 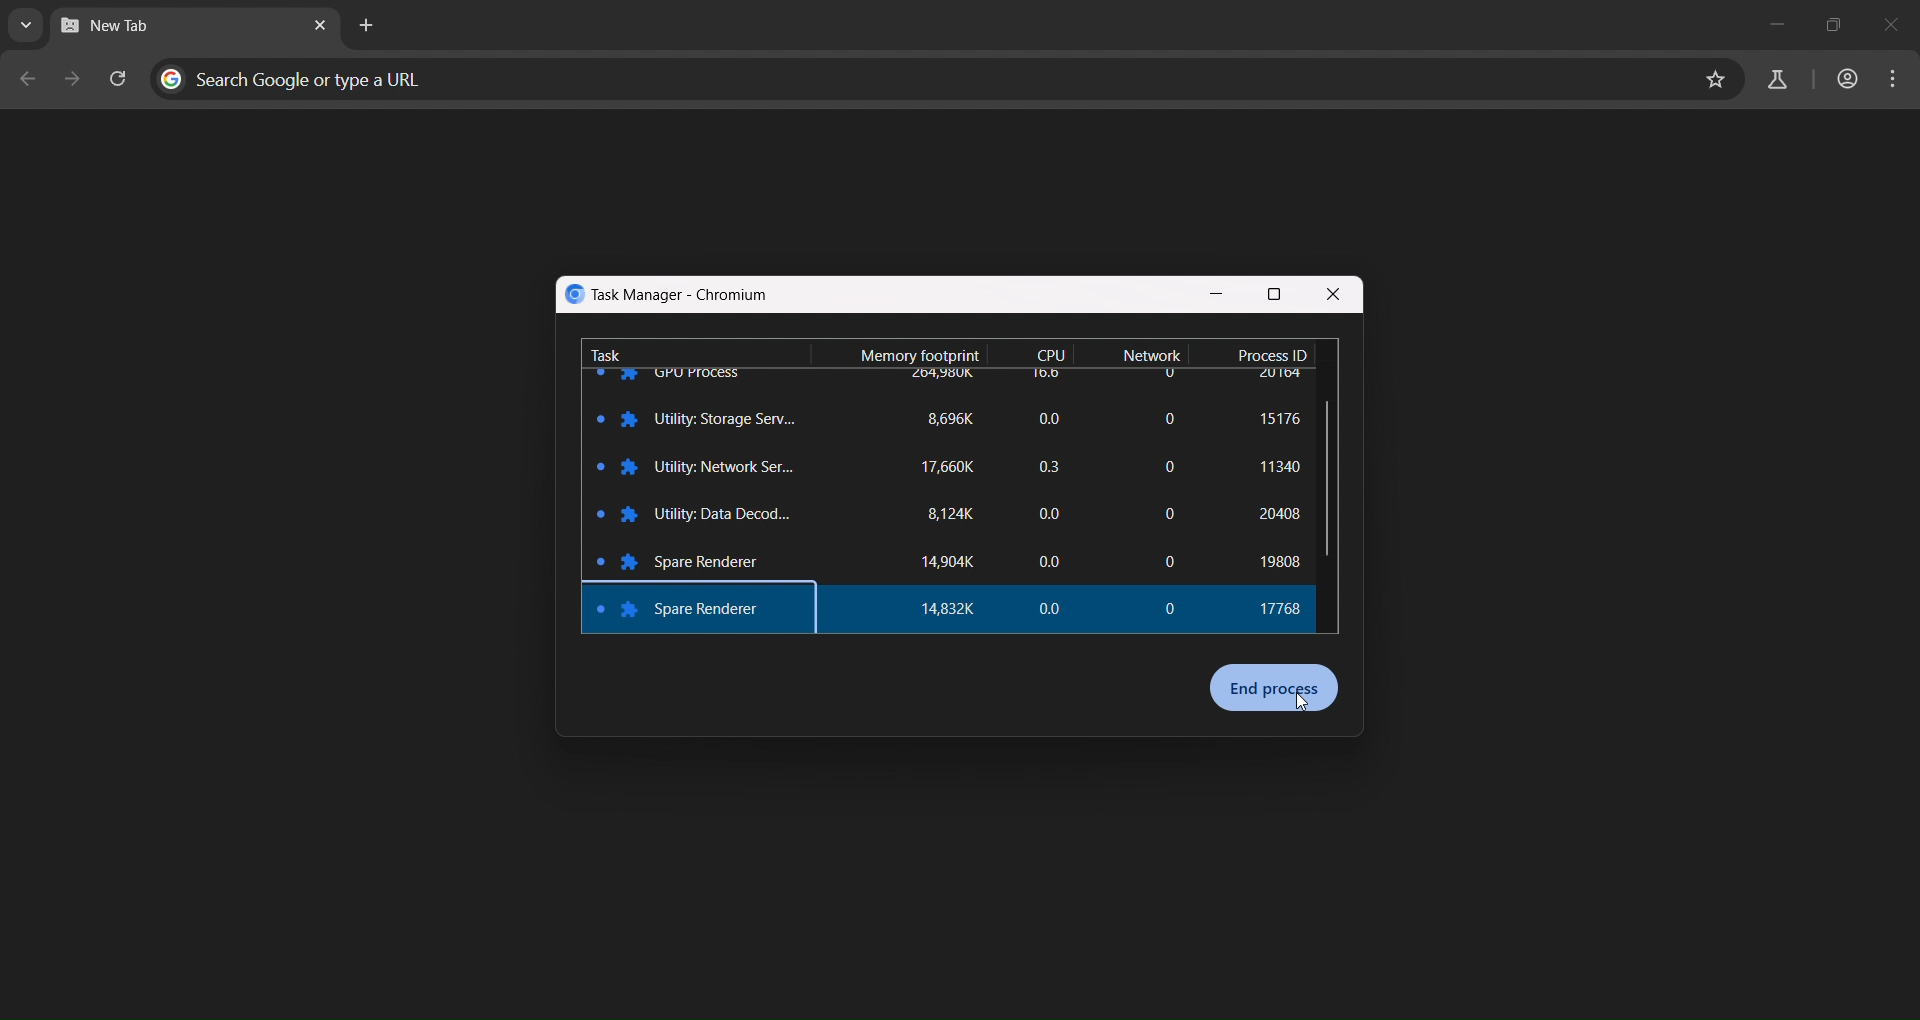 I want to click on 15176 , so click(x=1279, y=423).